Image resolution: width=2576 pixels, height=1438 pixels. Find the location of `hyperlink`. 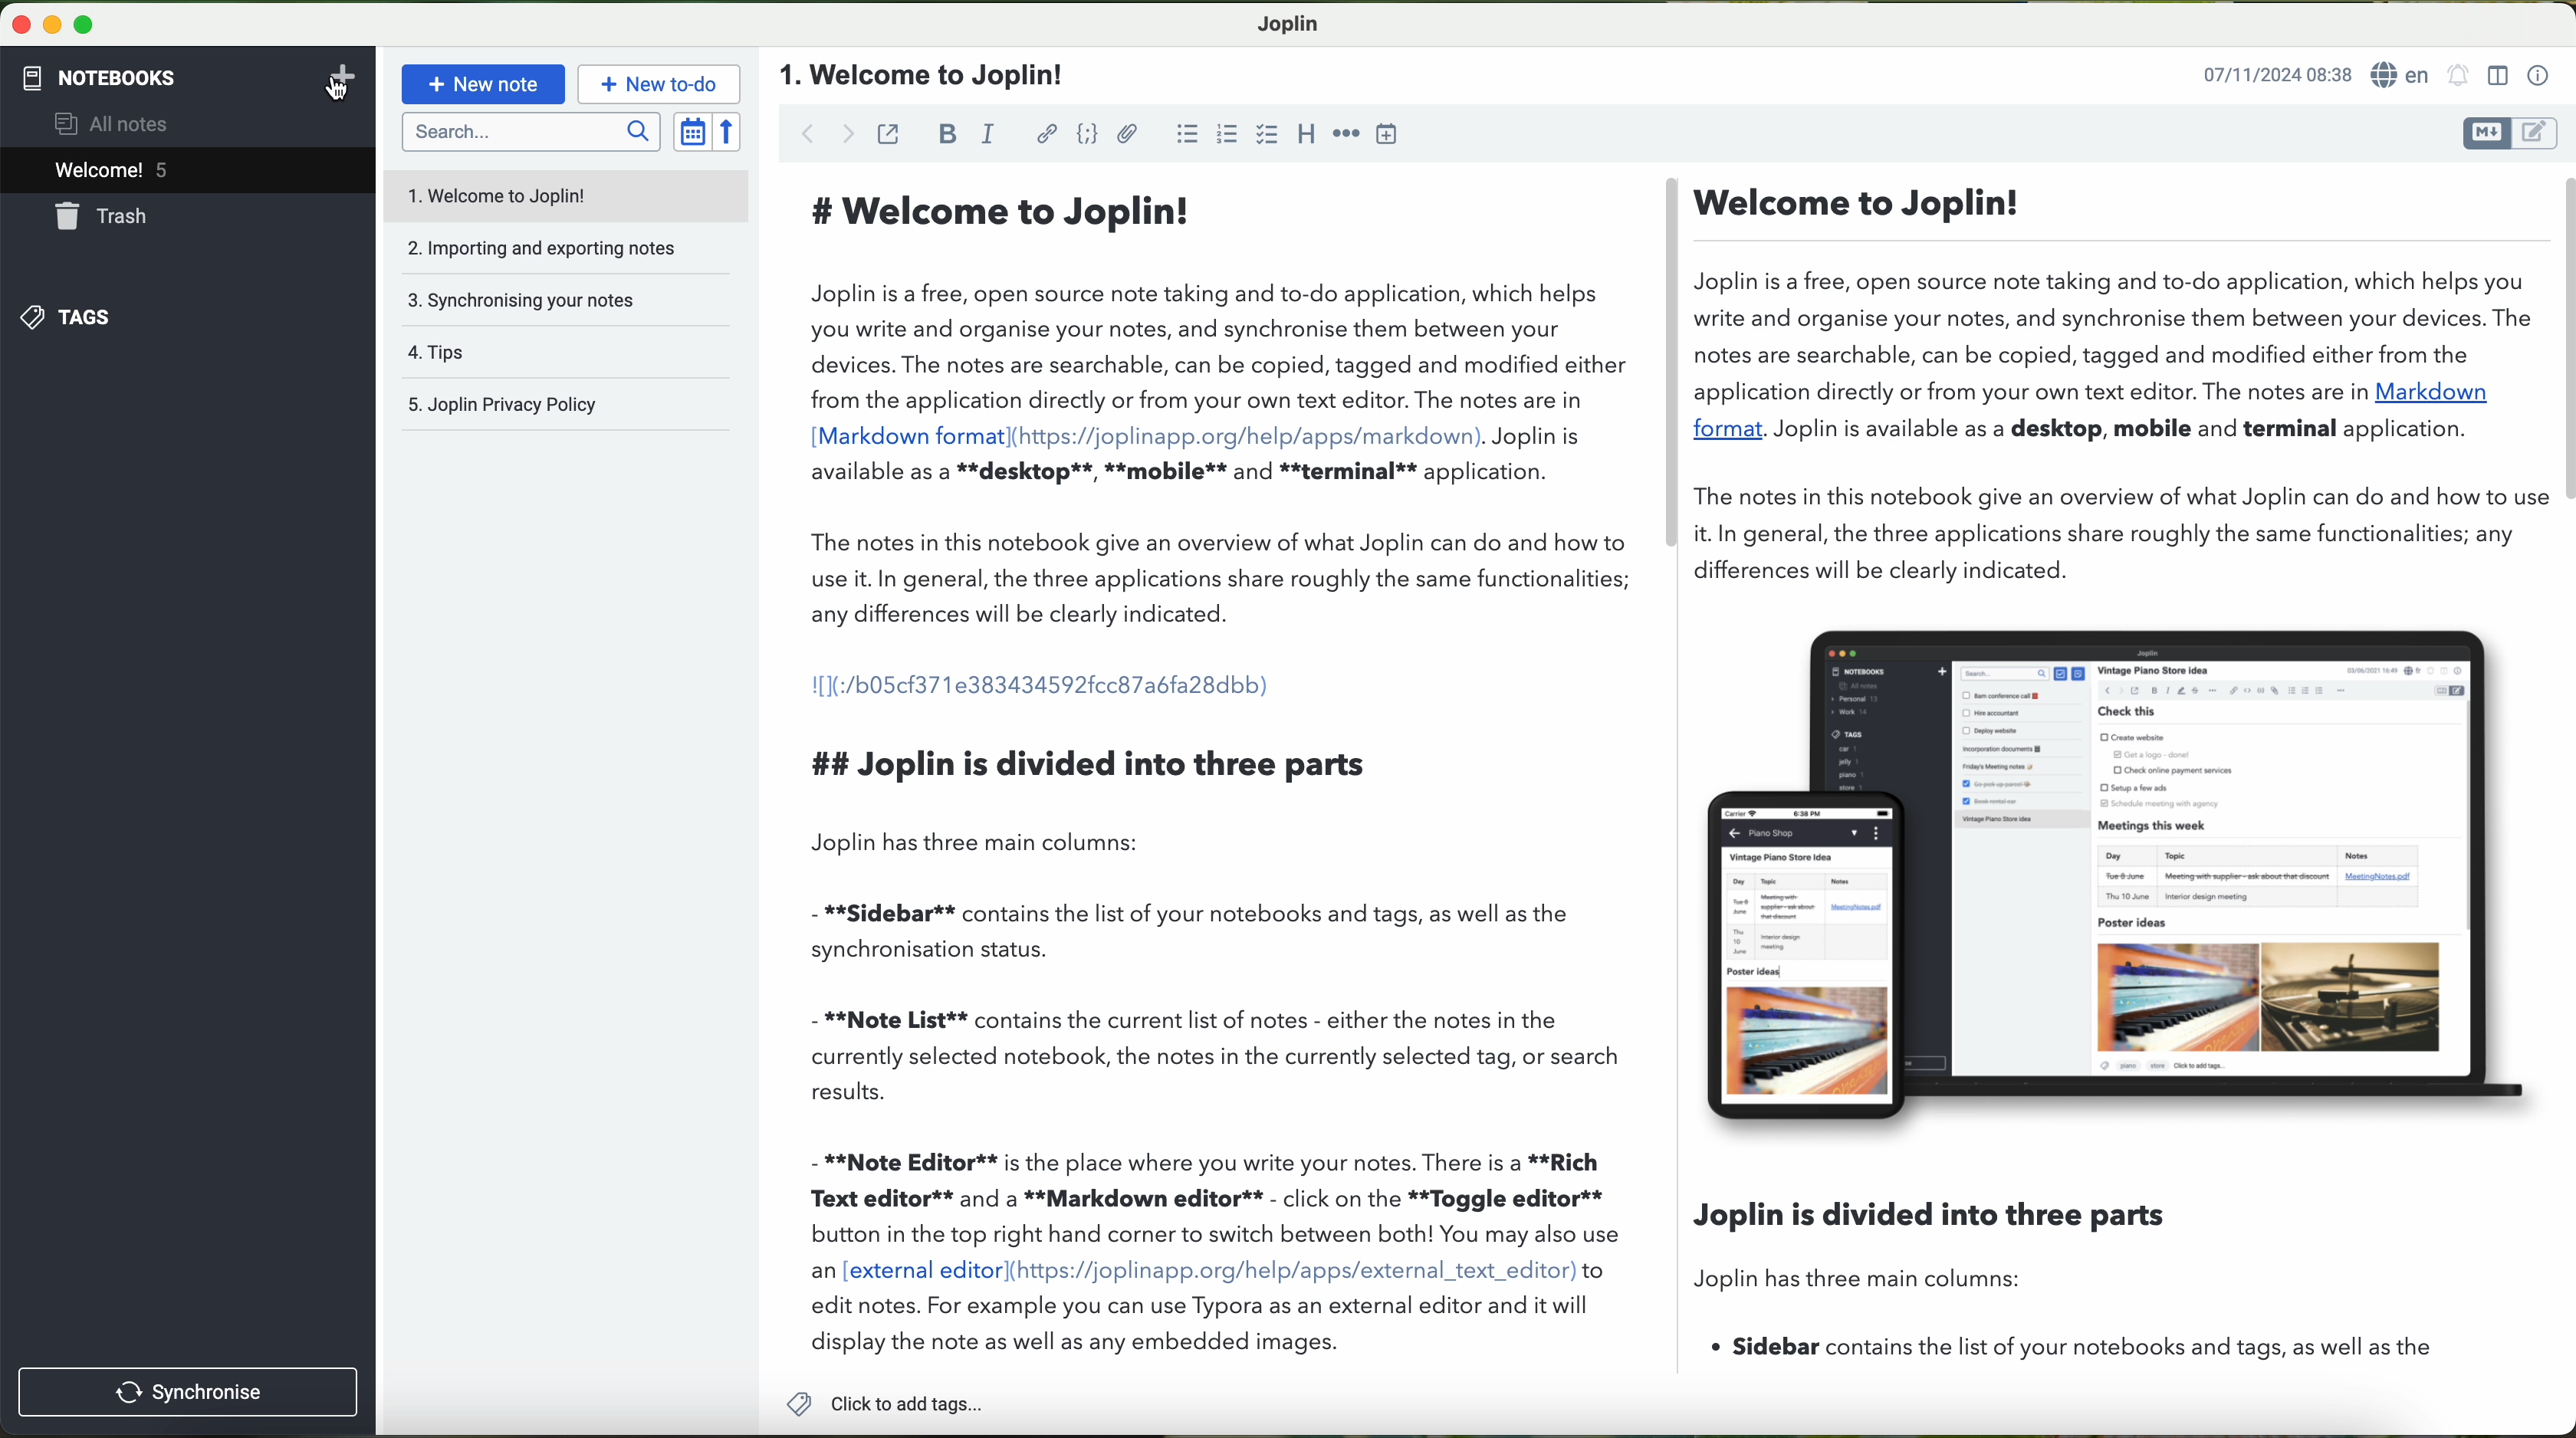

hyperlink is located at coordinates (1040, 133).